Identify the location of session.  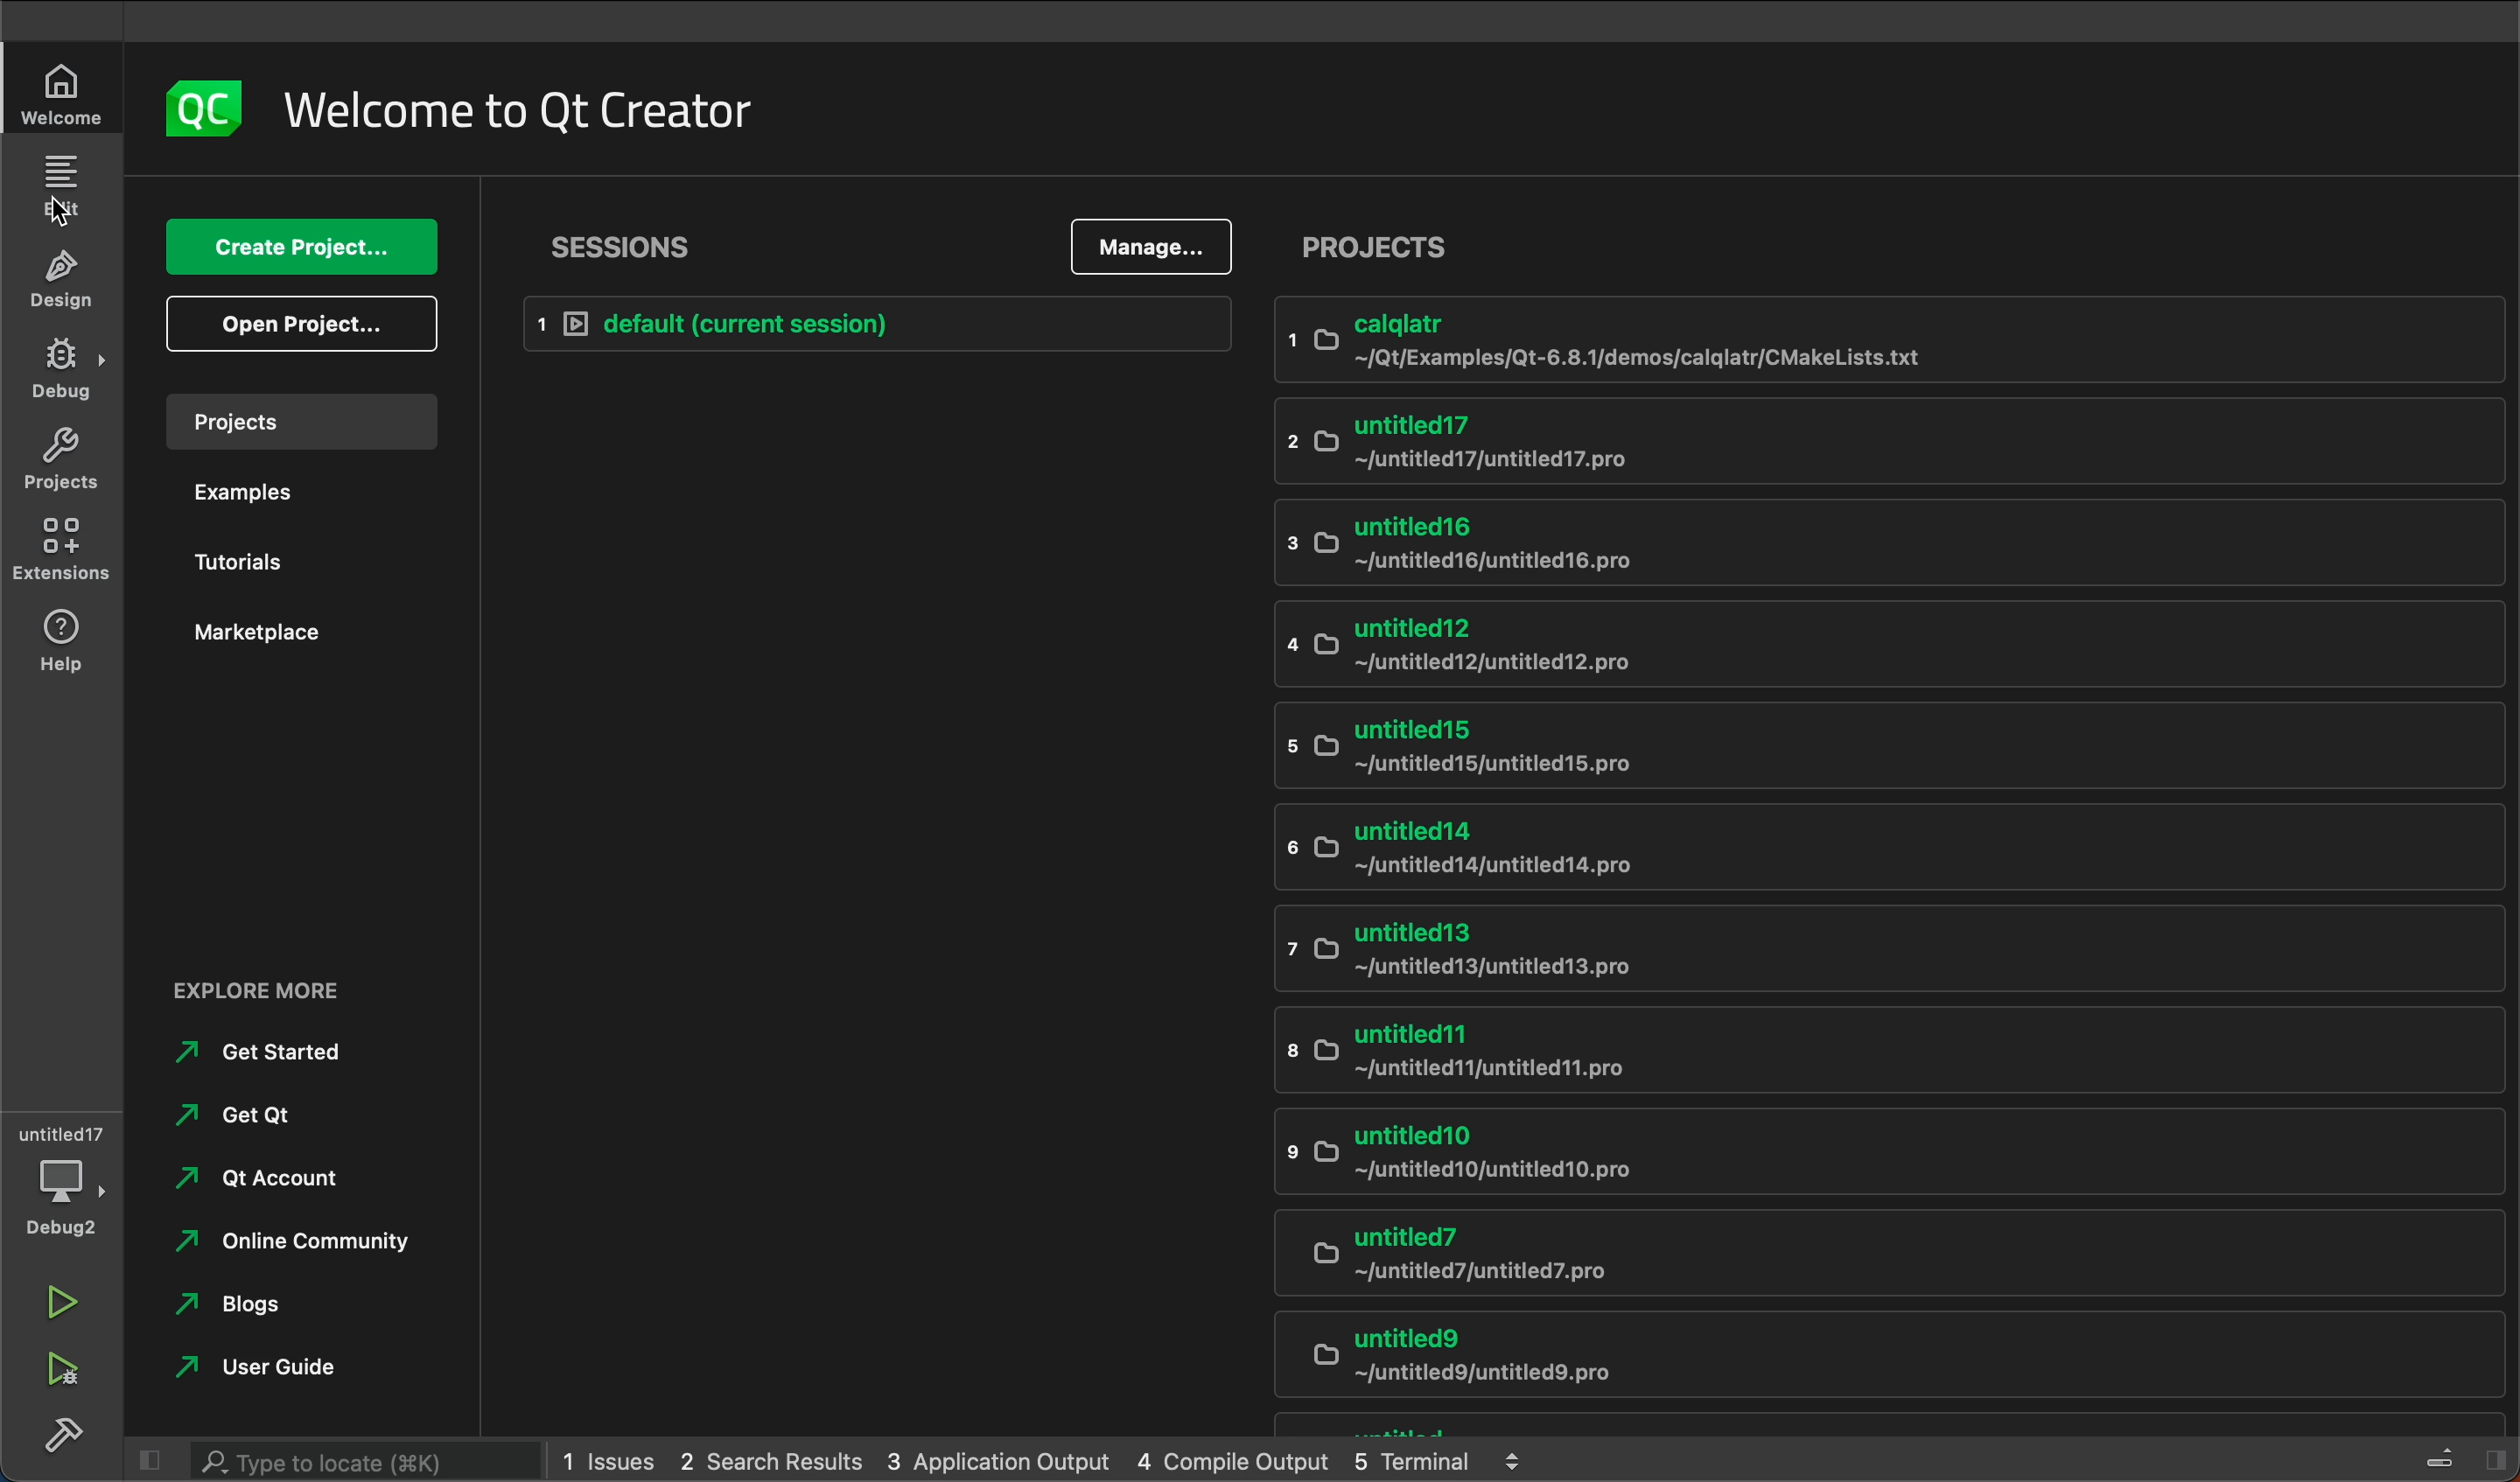
(629, 244).